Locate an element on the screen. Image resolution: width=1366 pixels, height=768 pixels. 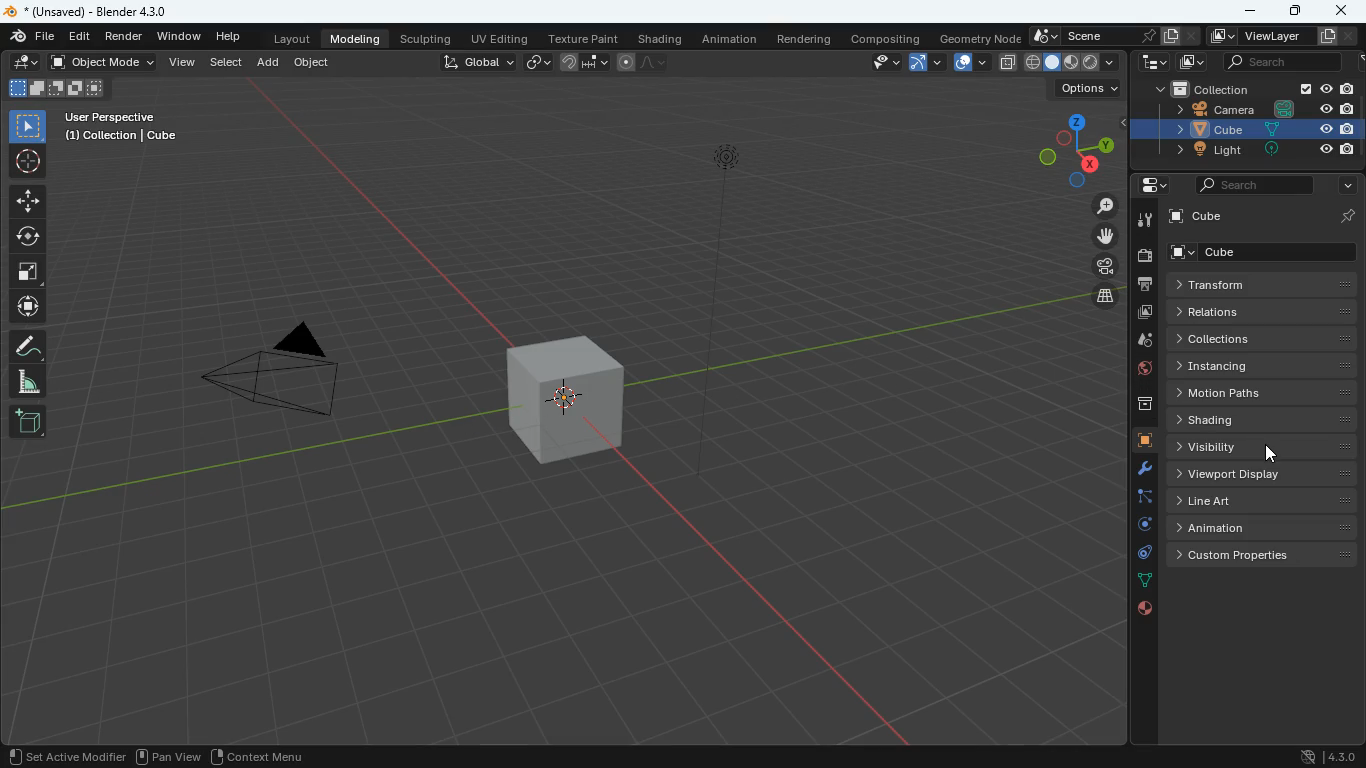
edit is located at coordinates (32, 36).